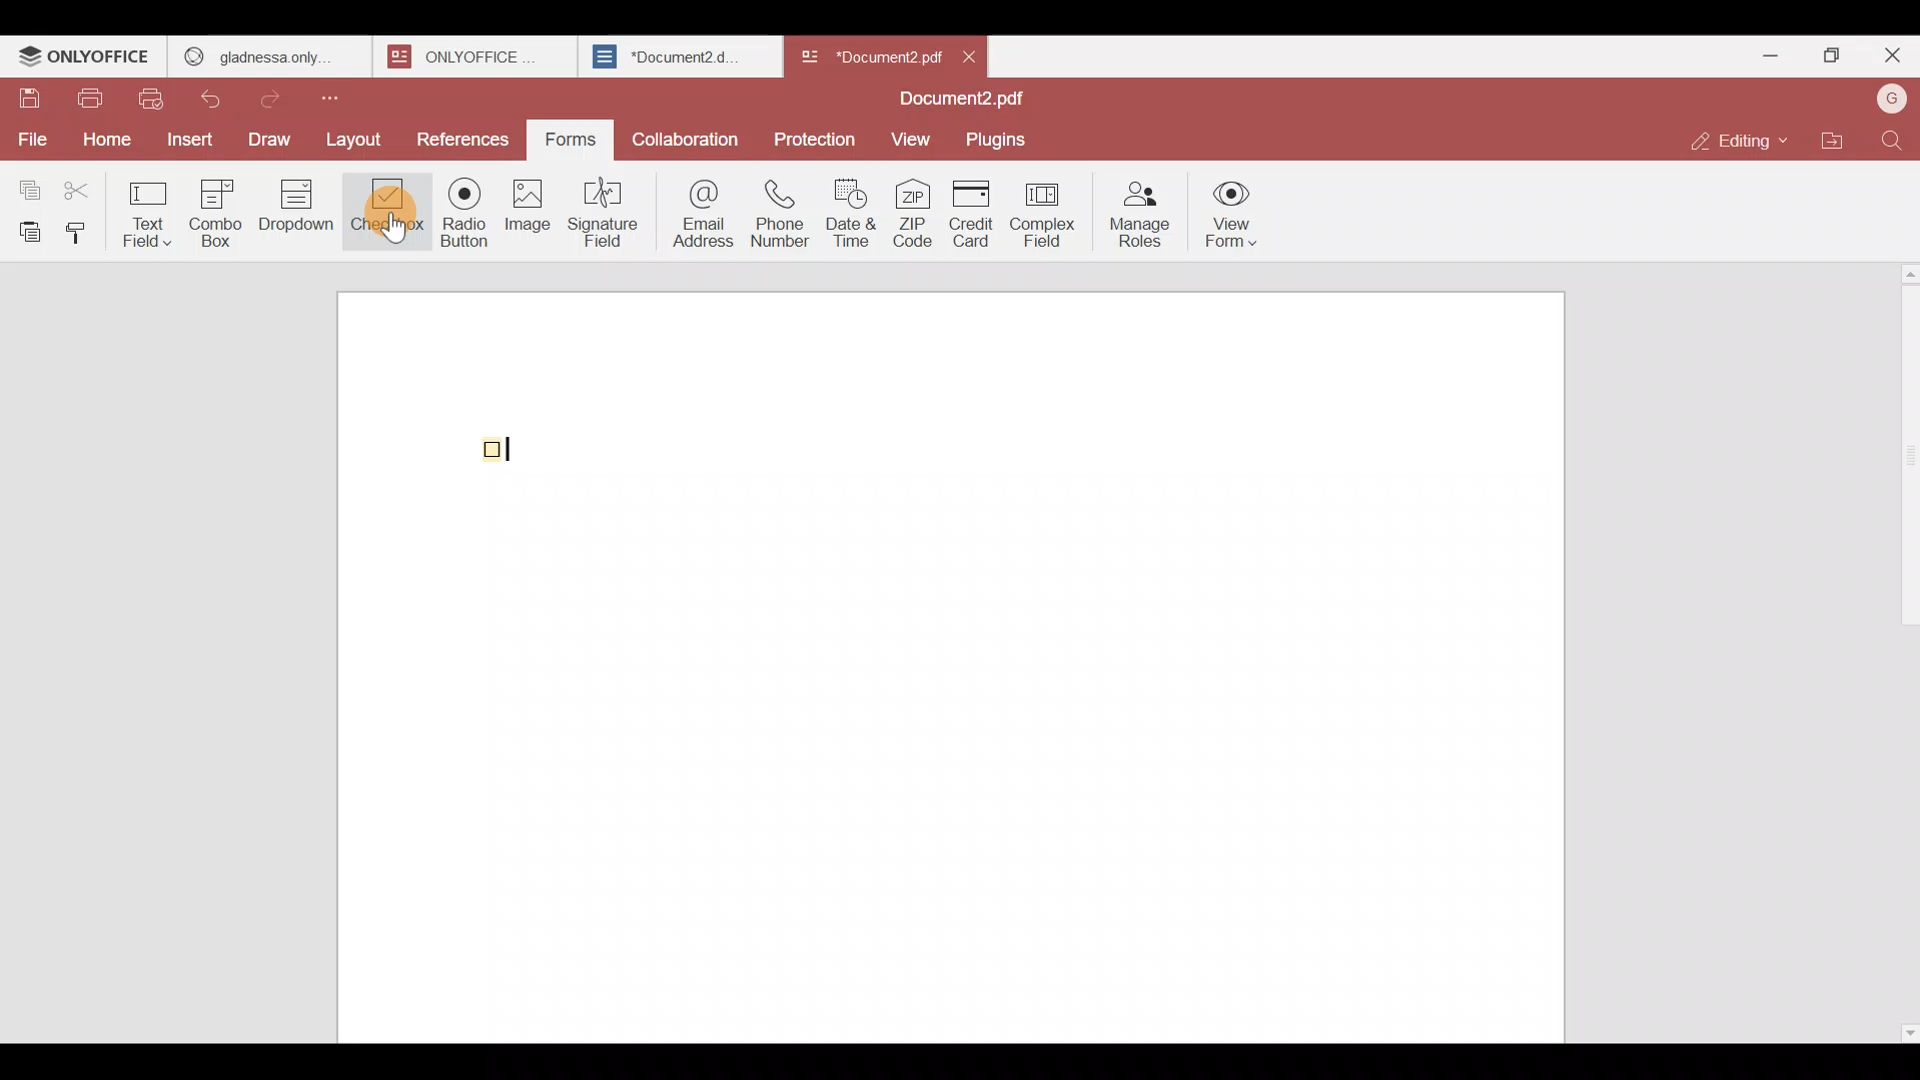 This screenshot has height=1080, width=1920. I want to click on Checkbox, so click(385, 215).